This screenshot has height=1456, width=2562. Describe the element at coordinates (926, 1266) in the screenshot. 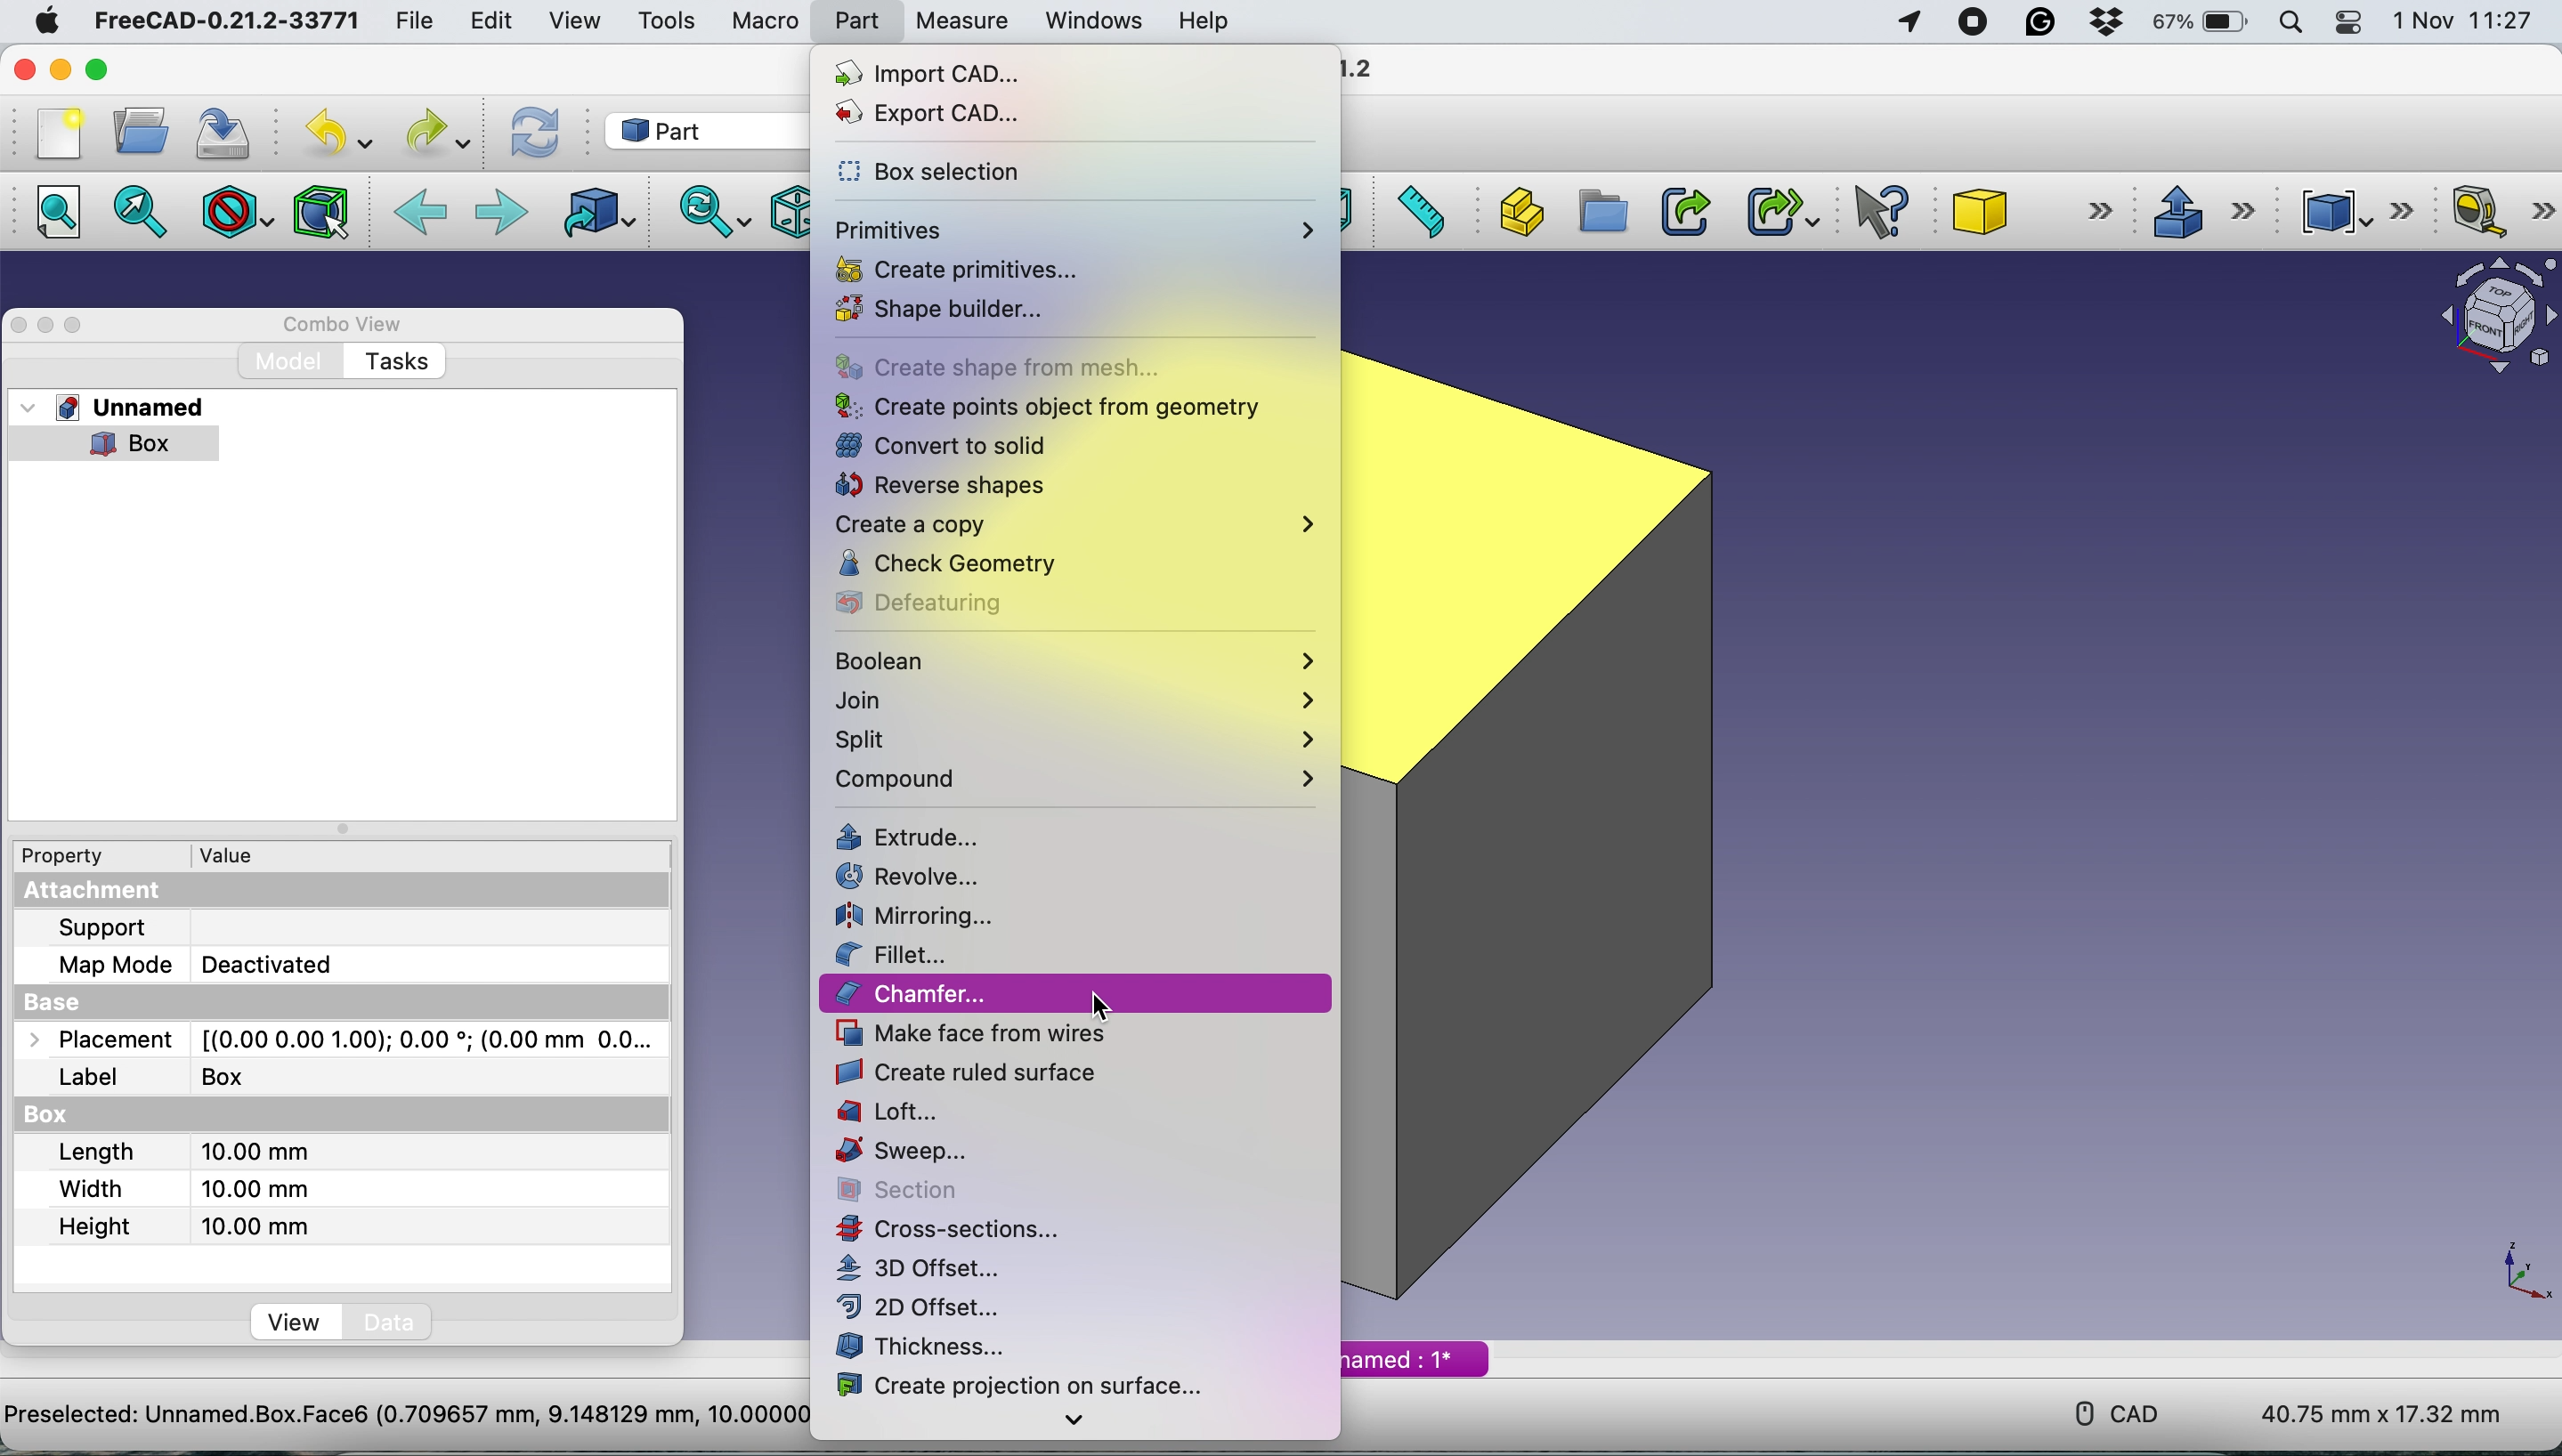

I see `3d offset` at that location.